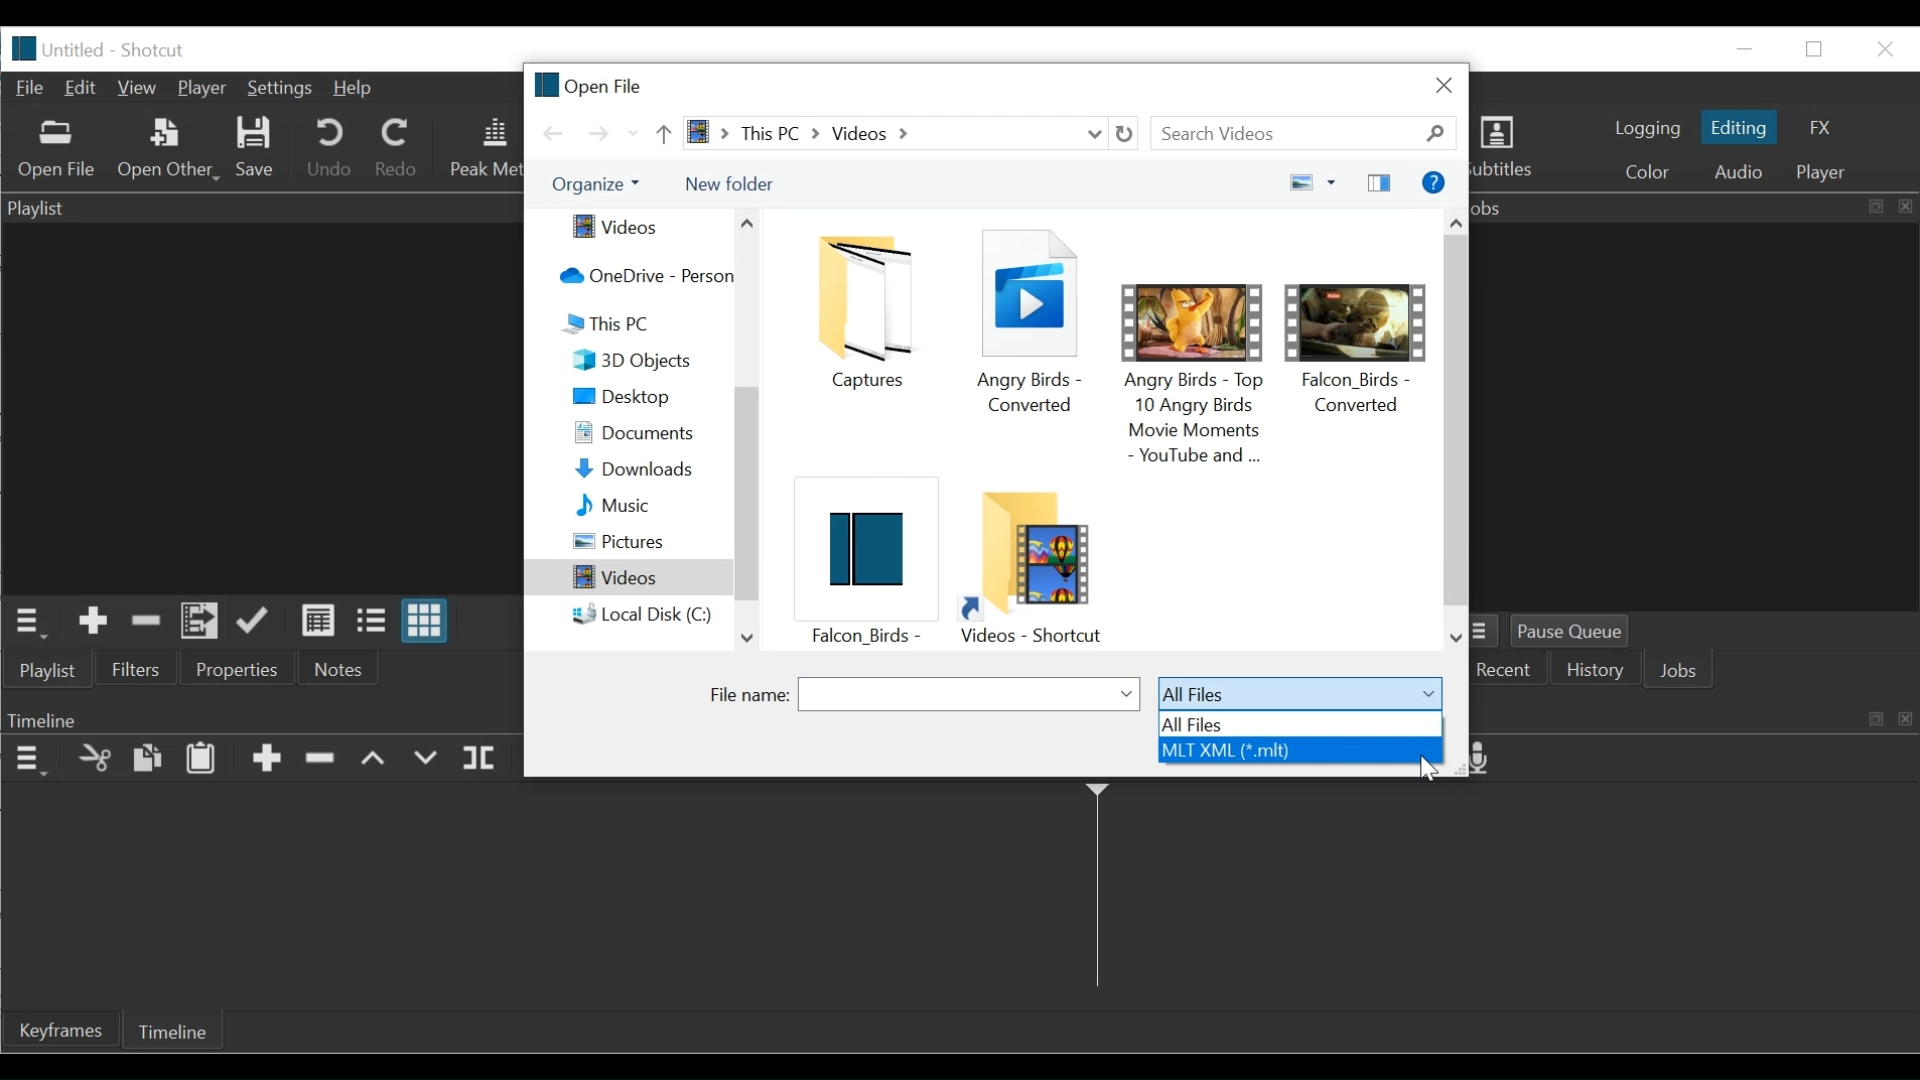 This screenshot has height=1080, width=1920. Describe the element at coordinates (140, 88) in the screenshot. I see `View` at that location.